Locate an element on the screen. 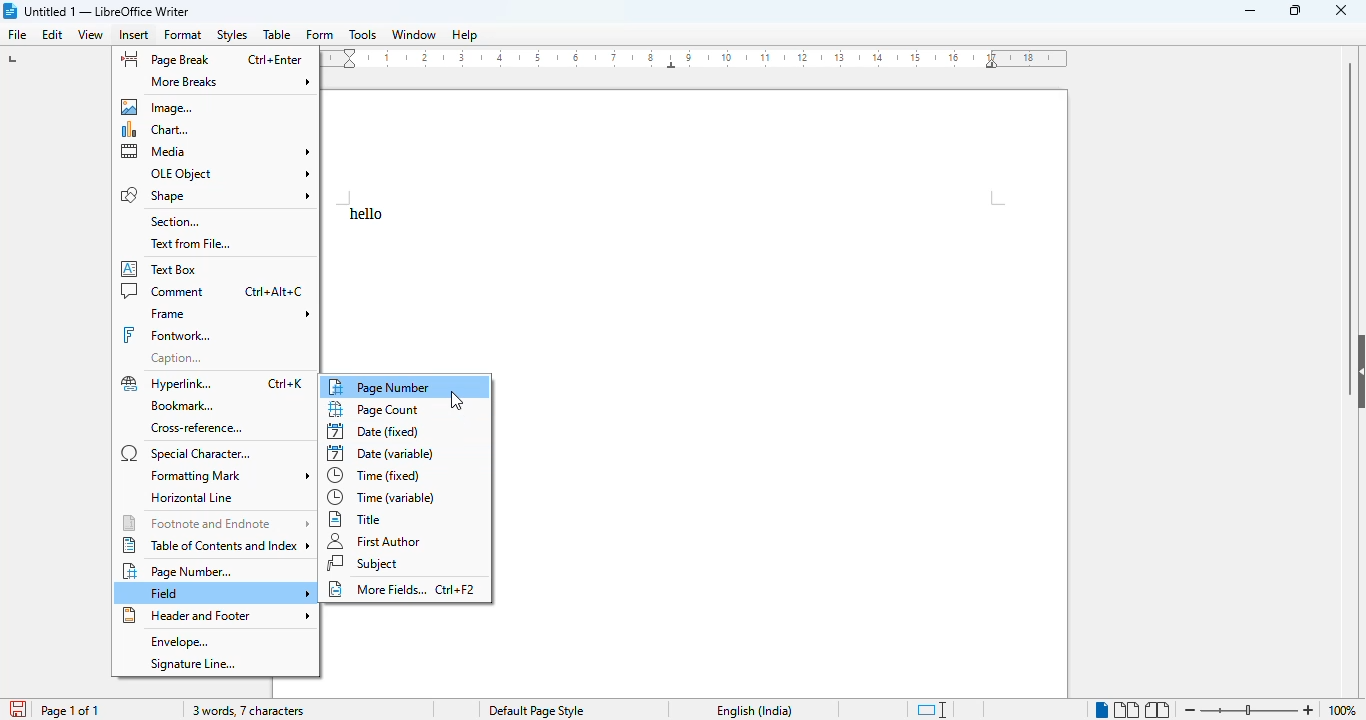  tools is located at coordinates (362, 34).